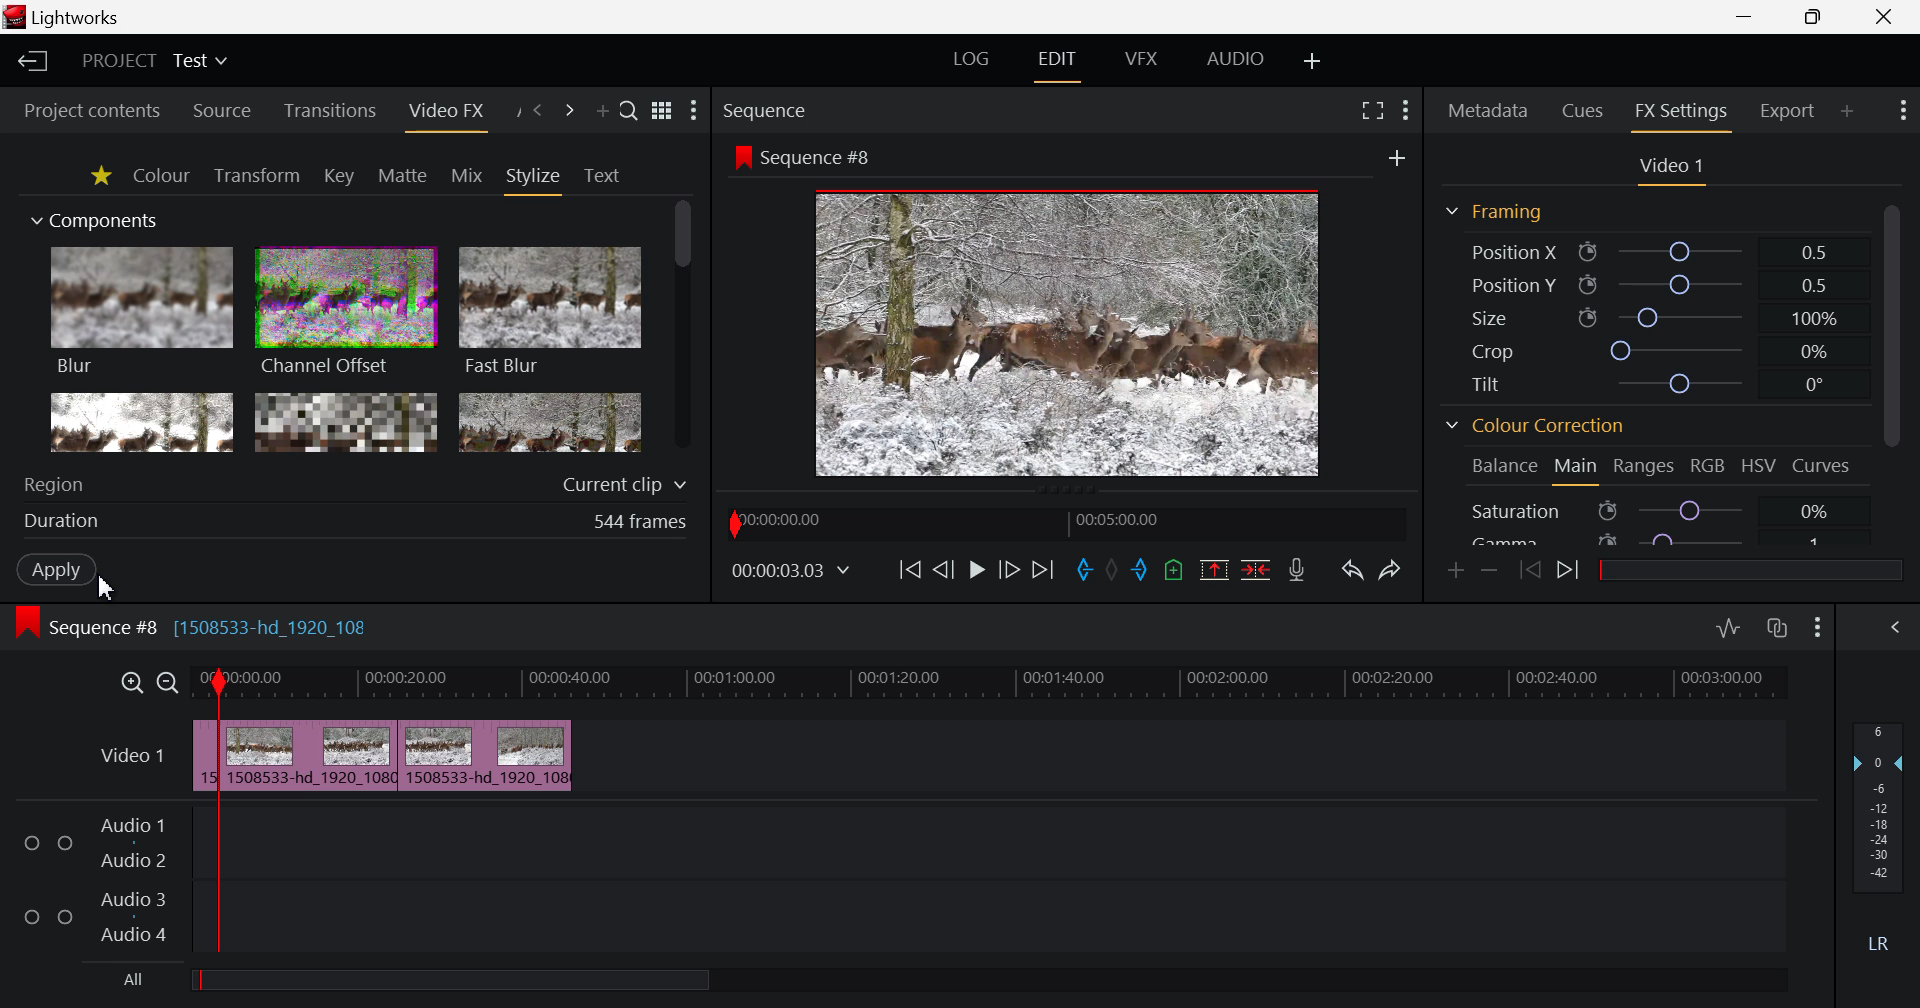 Image resolution: width=1920 pixels, height=1008 pixels. Describe the element at coordinates (1118, 567) in the screenshot. I see `Remove all marks` at that location.